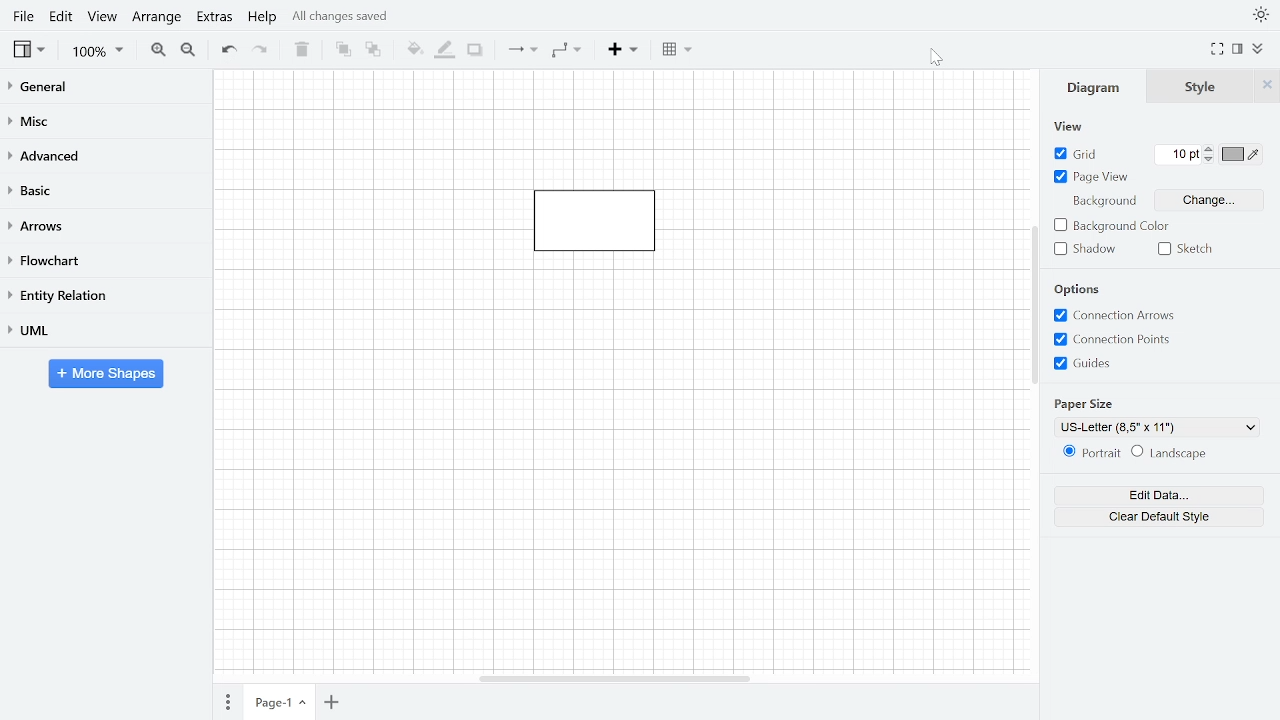 The height and width of the screenshot is (720, 1280). Describe the element at coordinates (626, 51) in the screenshot. I see `Insert` at that location.